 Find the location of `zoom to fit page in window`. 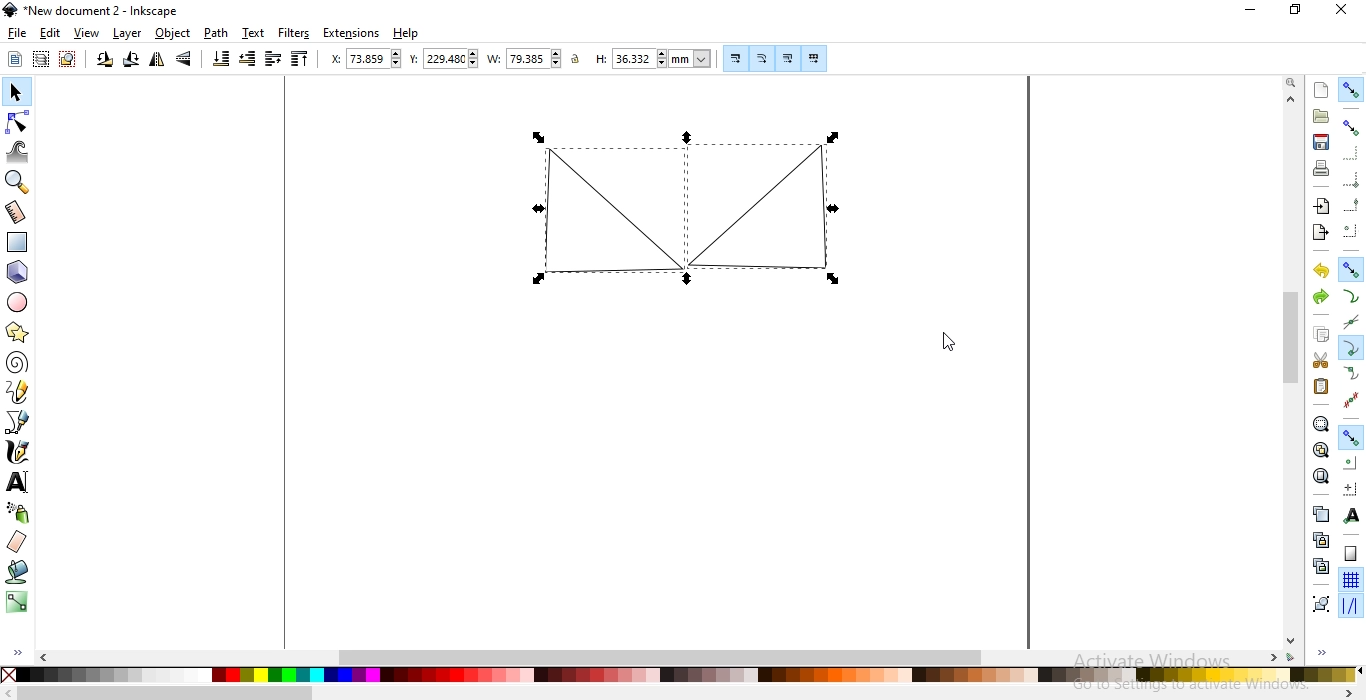

zoom to fit page in window is located at coordinates (1321, 475).